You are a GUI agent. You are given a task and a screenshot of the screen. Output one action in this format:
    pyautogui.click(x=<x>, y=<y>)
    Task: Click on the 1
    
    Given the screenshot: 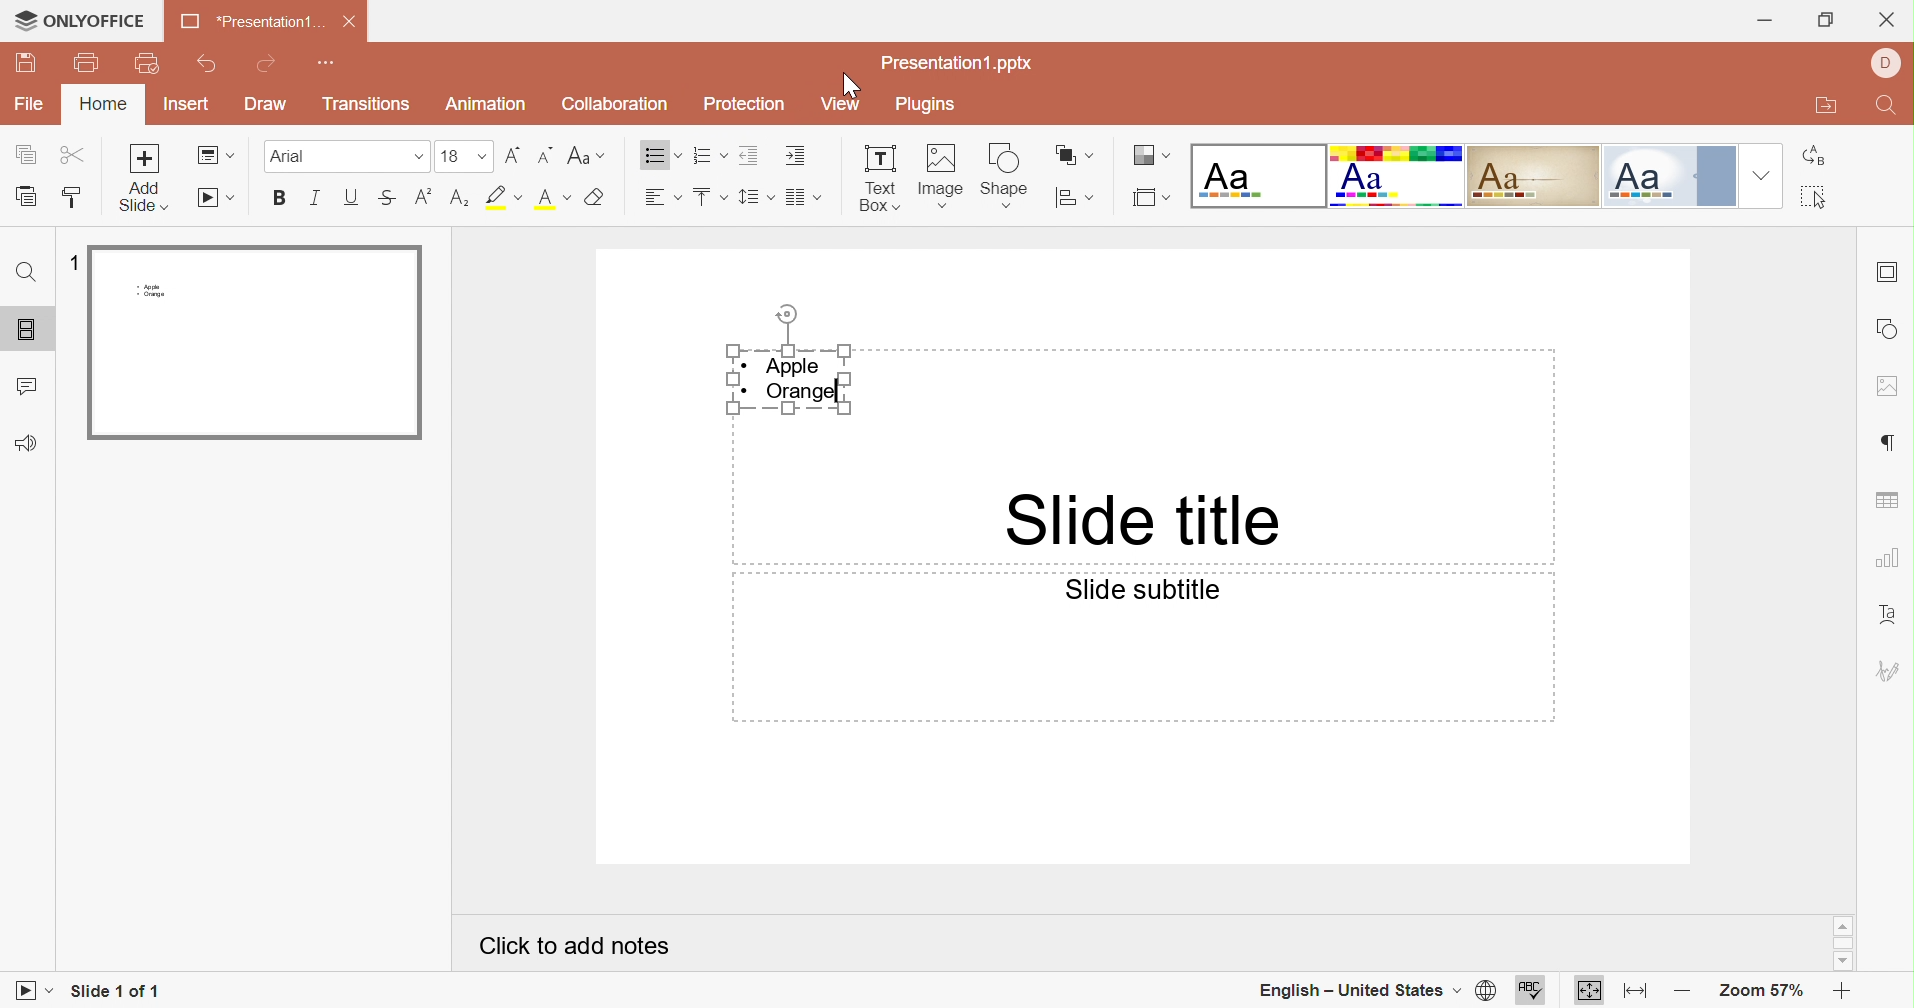 What is the action you would take?
    pyautogui.click(x=71, y=266)
    